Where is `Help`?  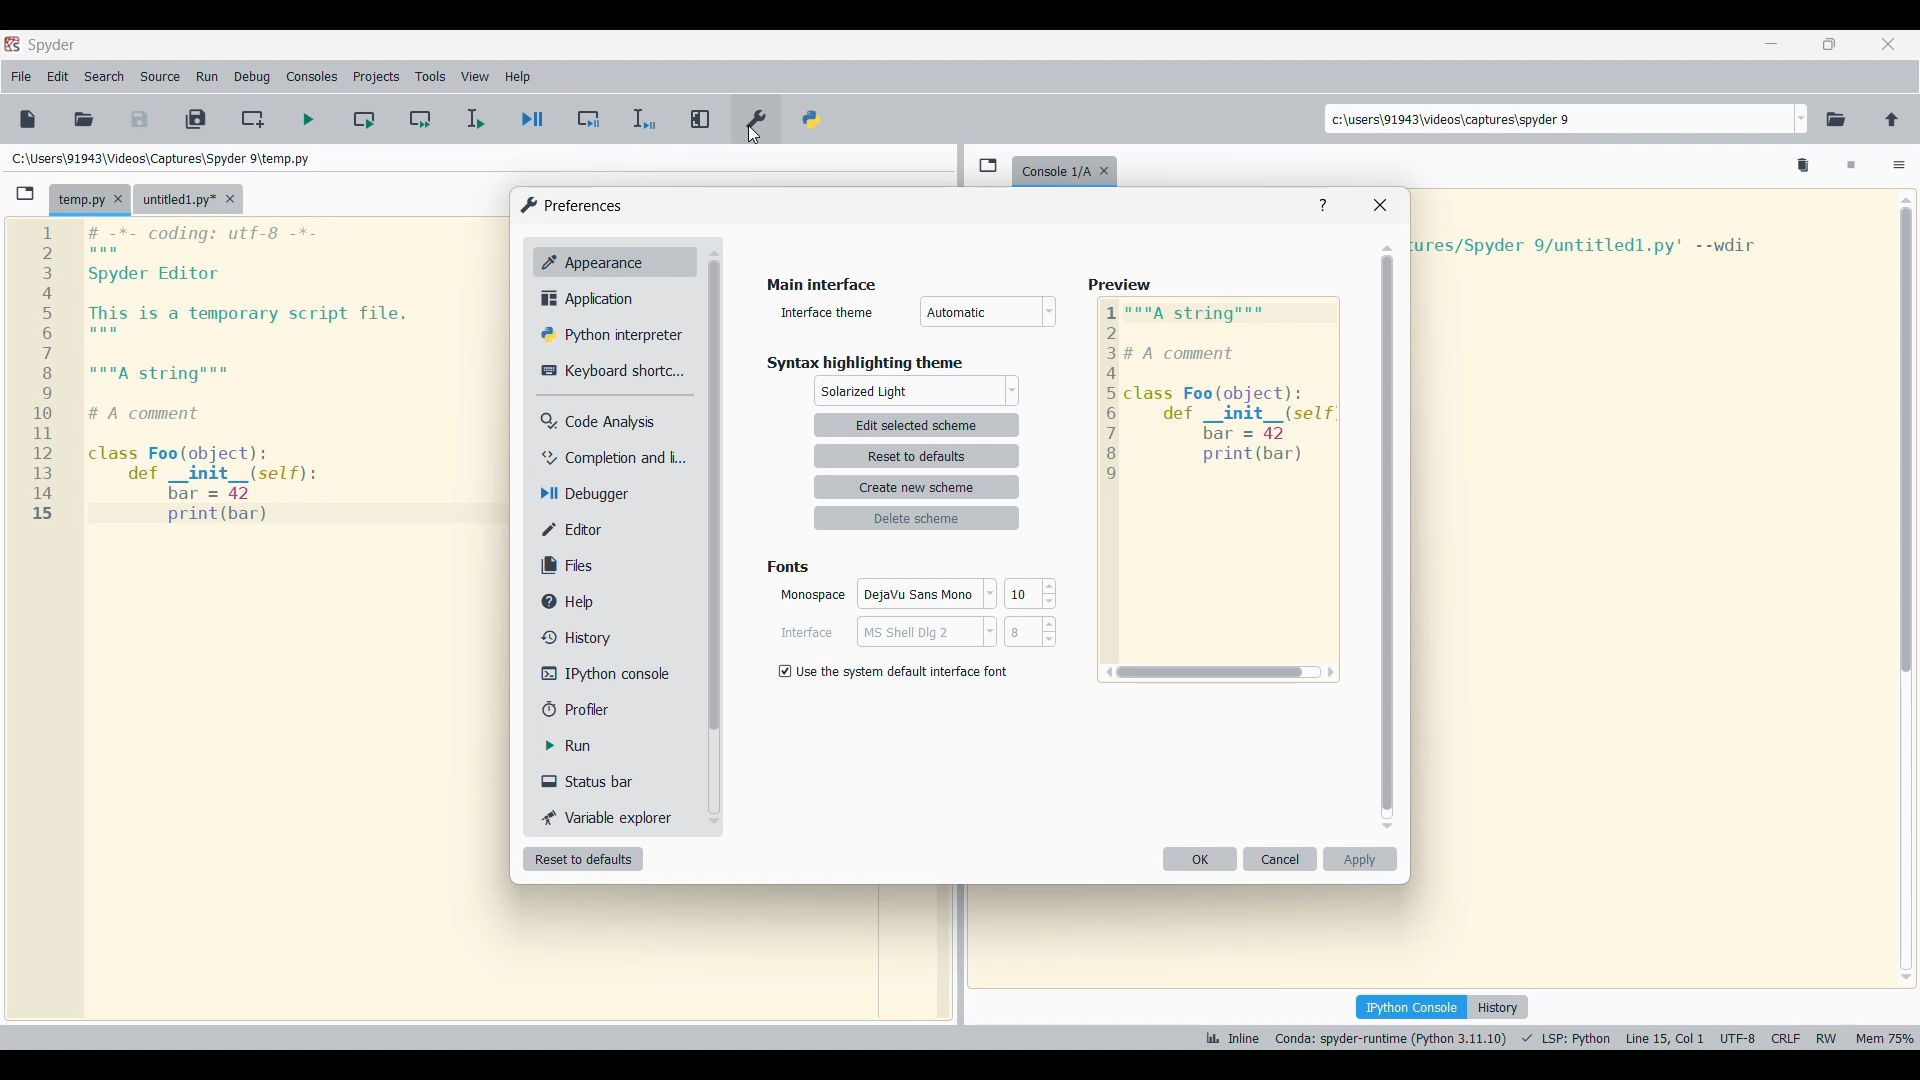 Help is located at coordinates (616, 601).